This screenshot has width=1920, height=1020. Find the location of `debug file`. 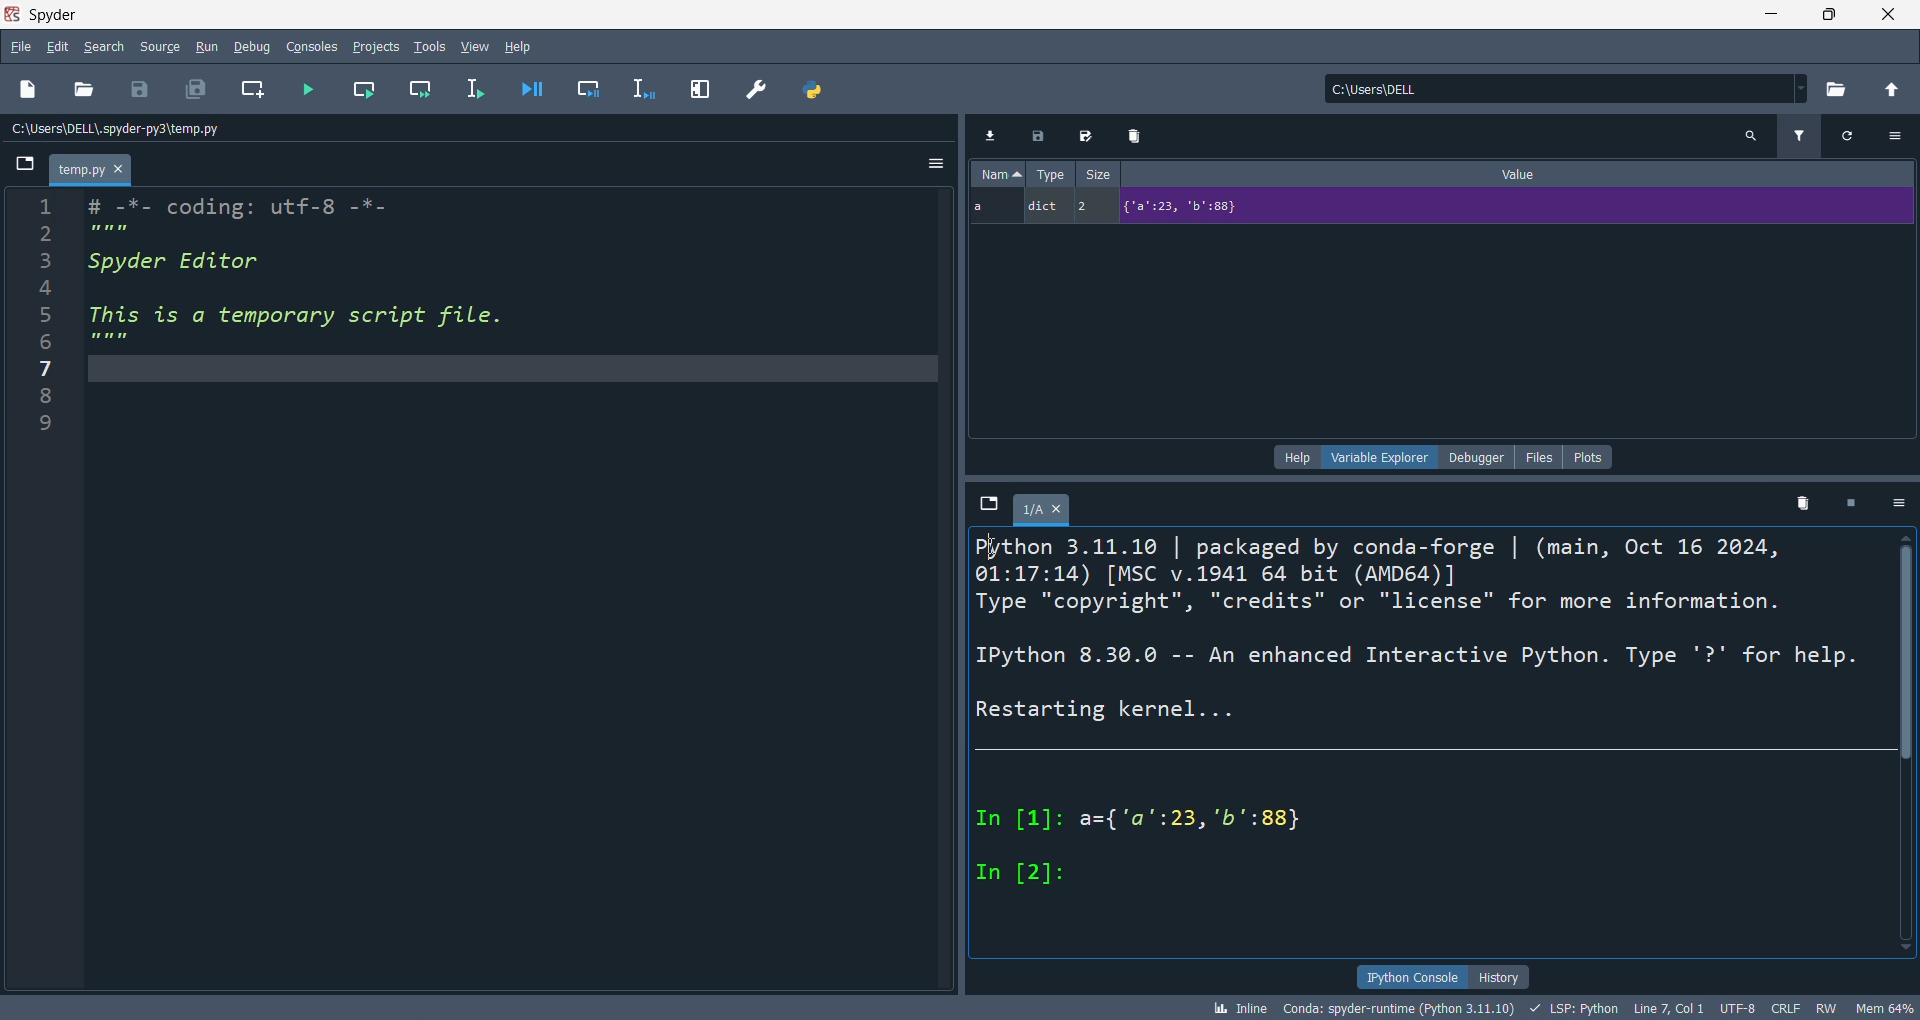

debug file is located at coordinates (539, 87).